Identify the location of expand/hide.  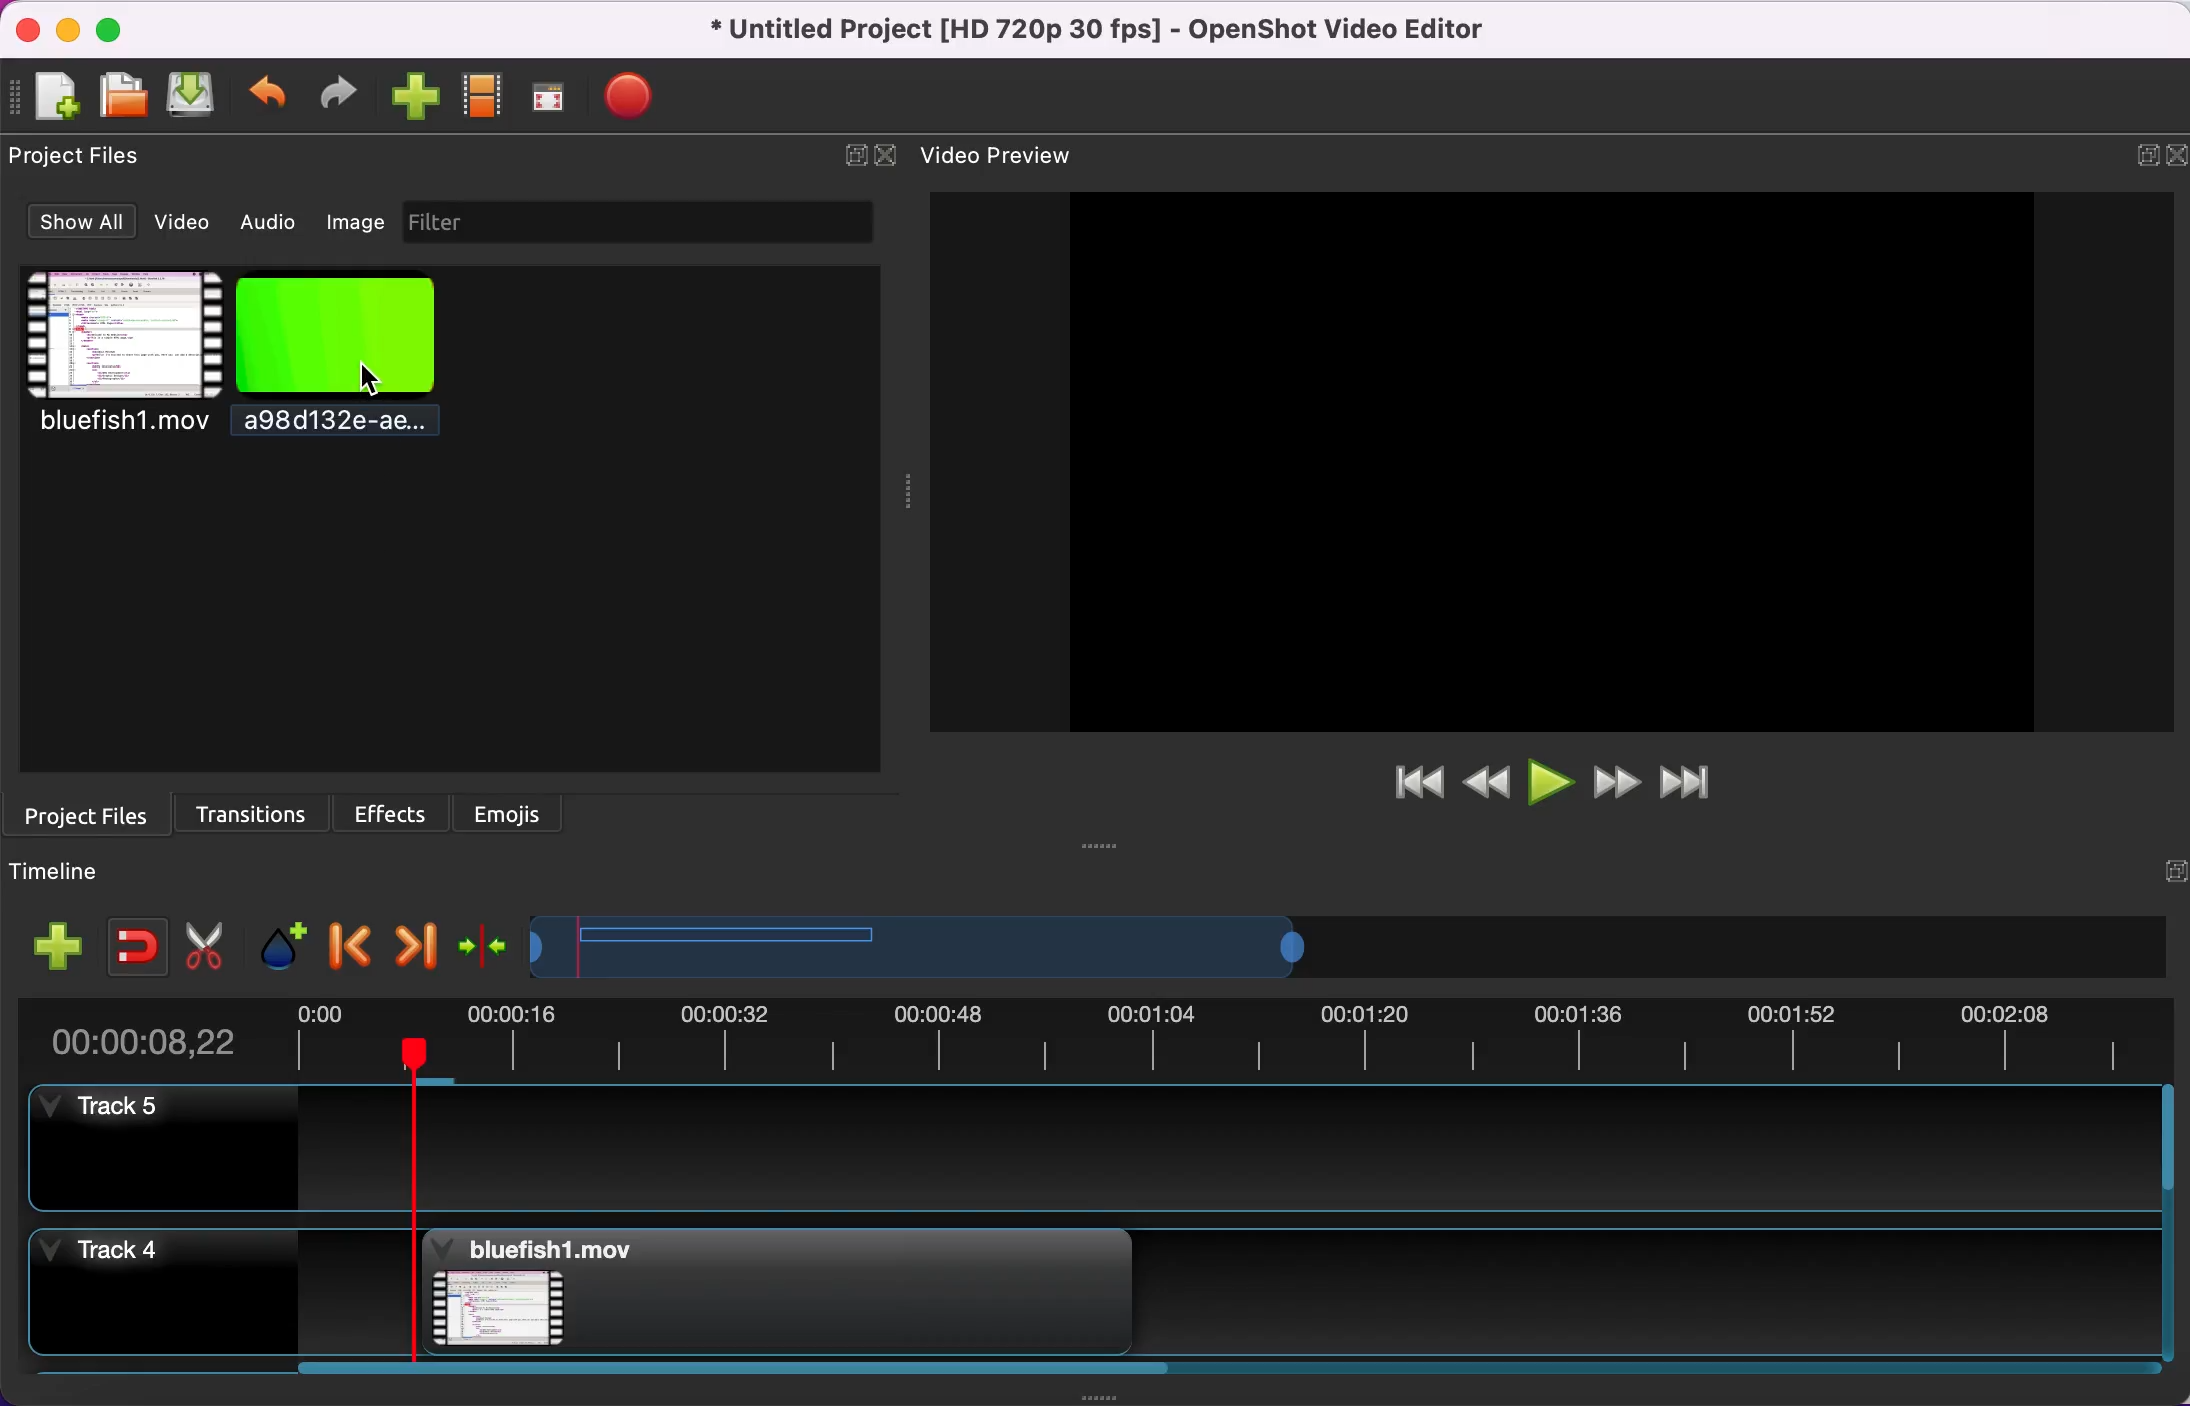
(2137, 148).